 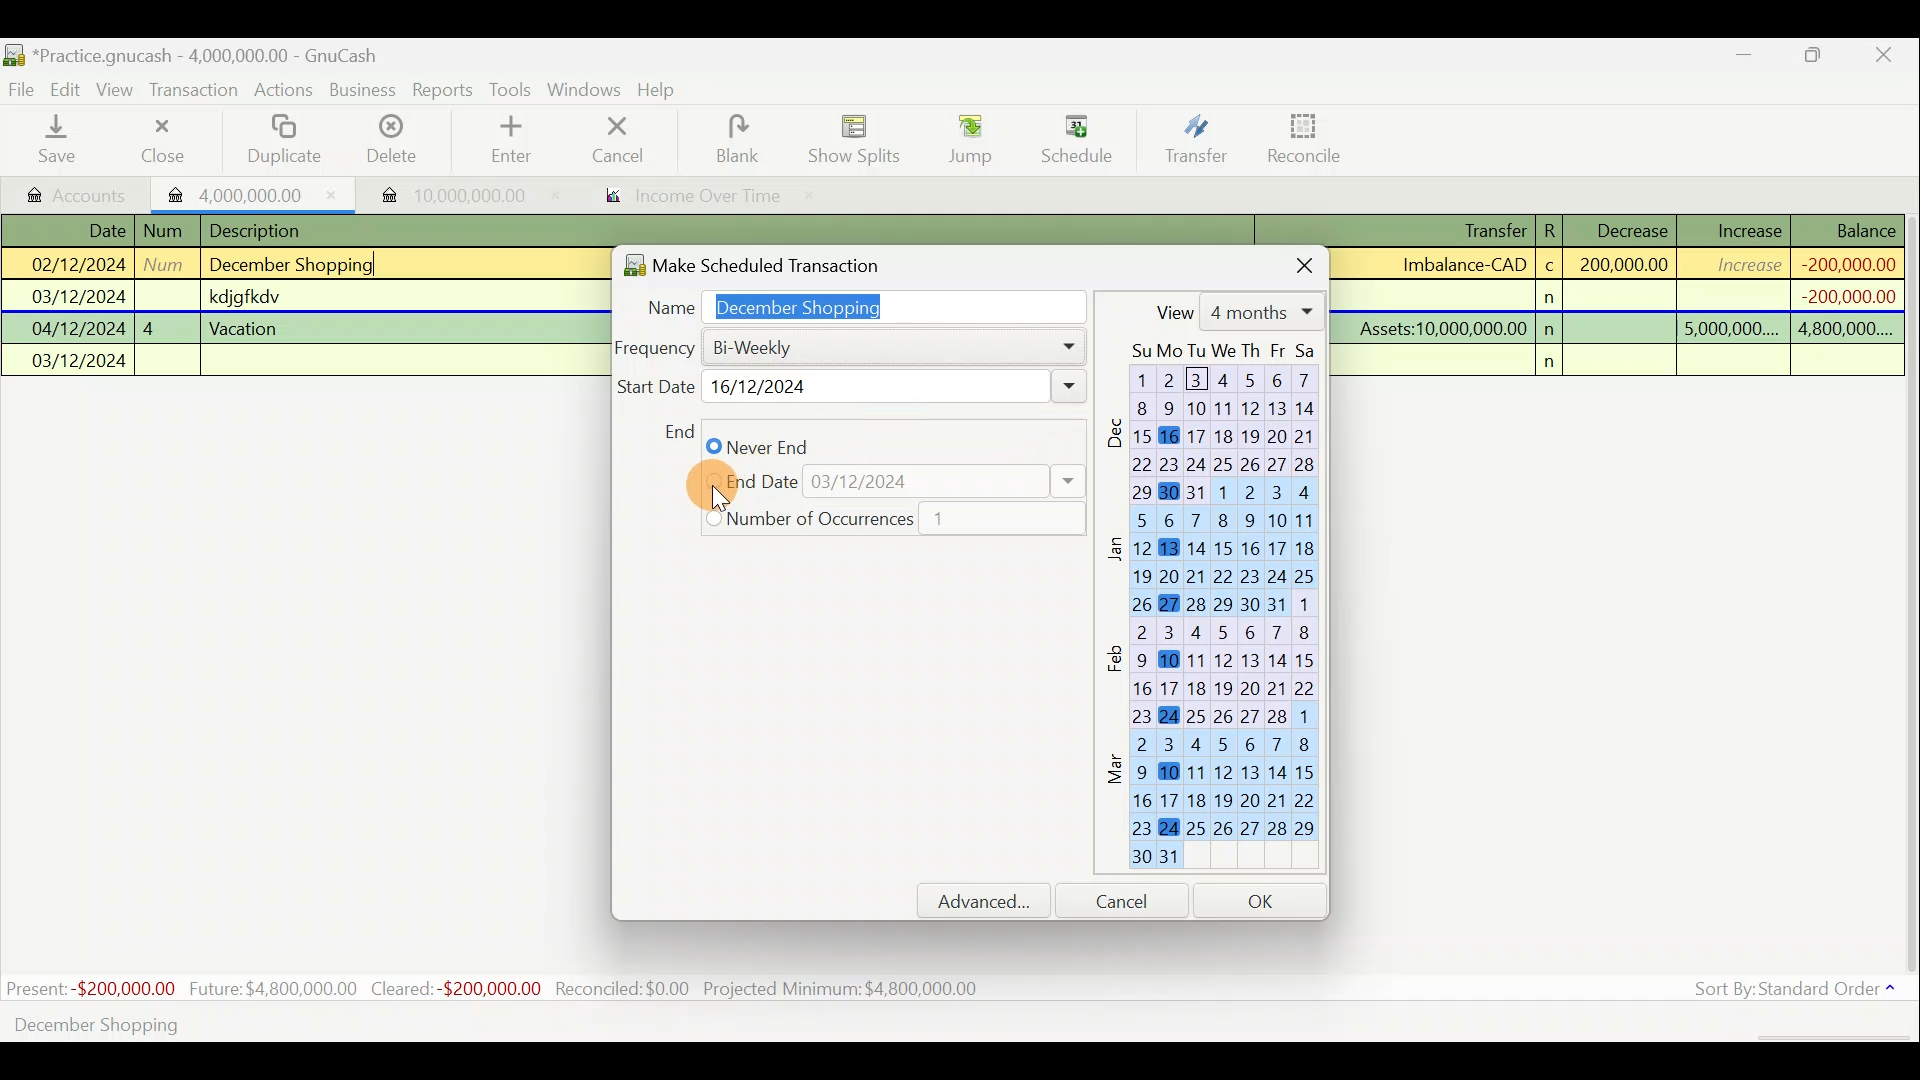 What do you see at coordinates (734, 140) in the screenshot?
I see `Blank` at bounding box center [734, 140].